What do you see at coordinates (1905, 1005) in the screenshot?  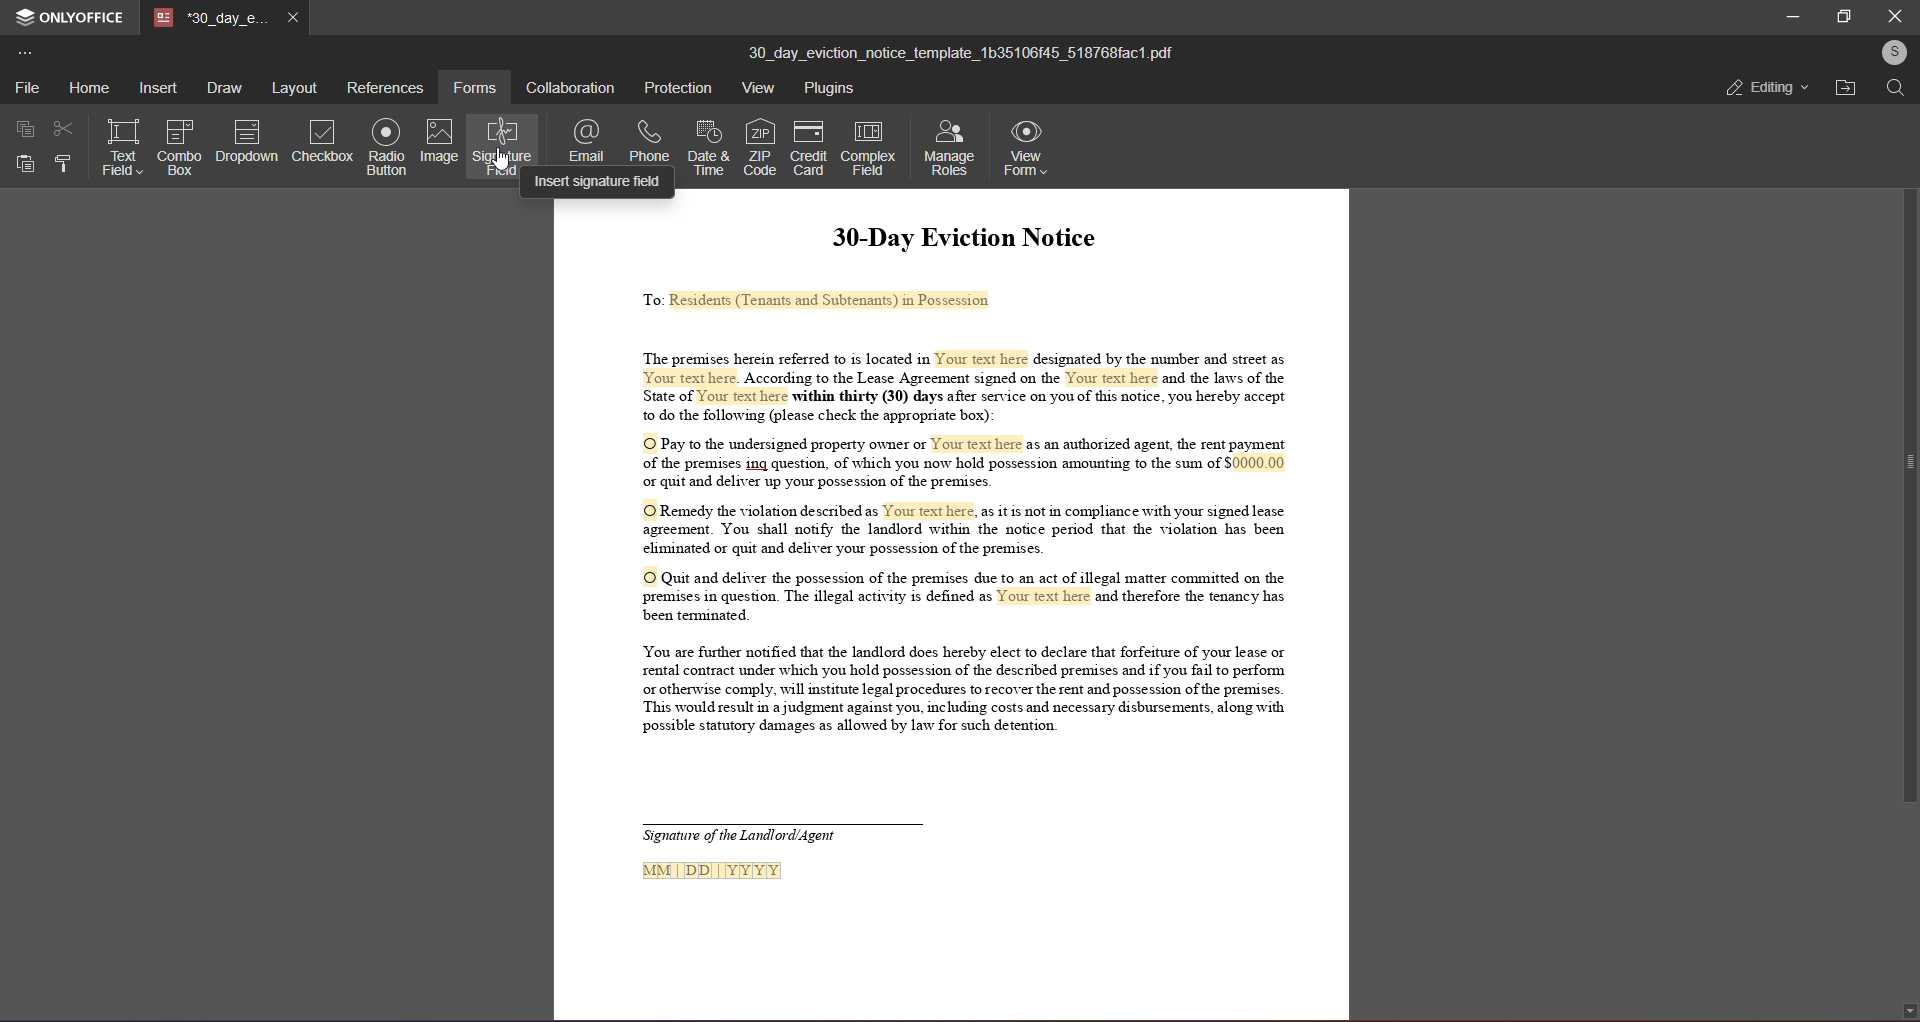 I see `down` at bounding box center [1905, 1005].